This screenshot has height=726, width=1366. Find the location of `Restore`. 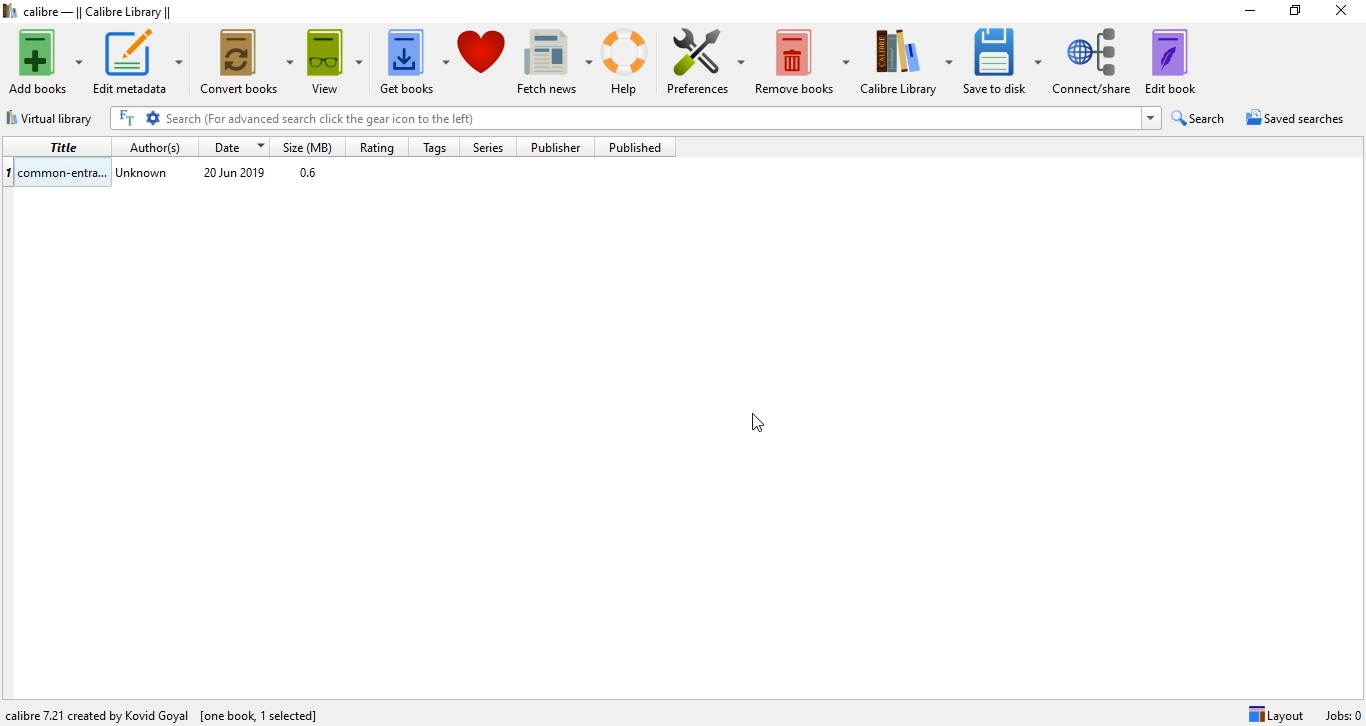

Restore is located at coordinates (1295, 14).